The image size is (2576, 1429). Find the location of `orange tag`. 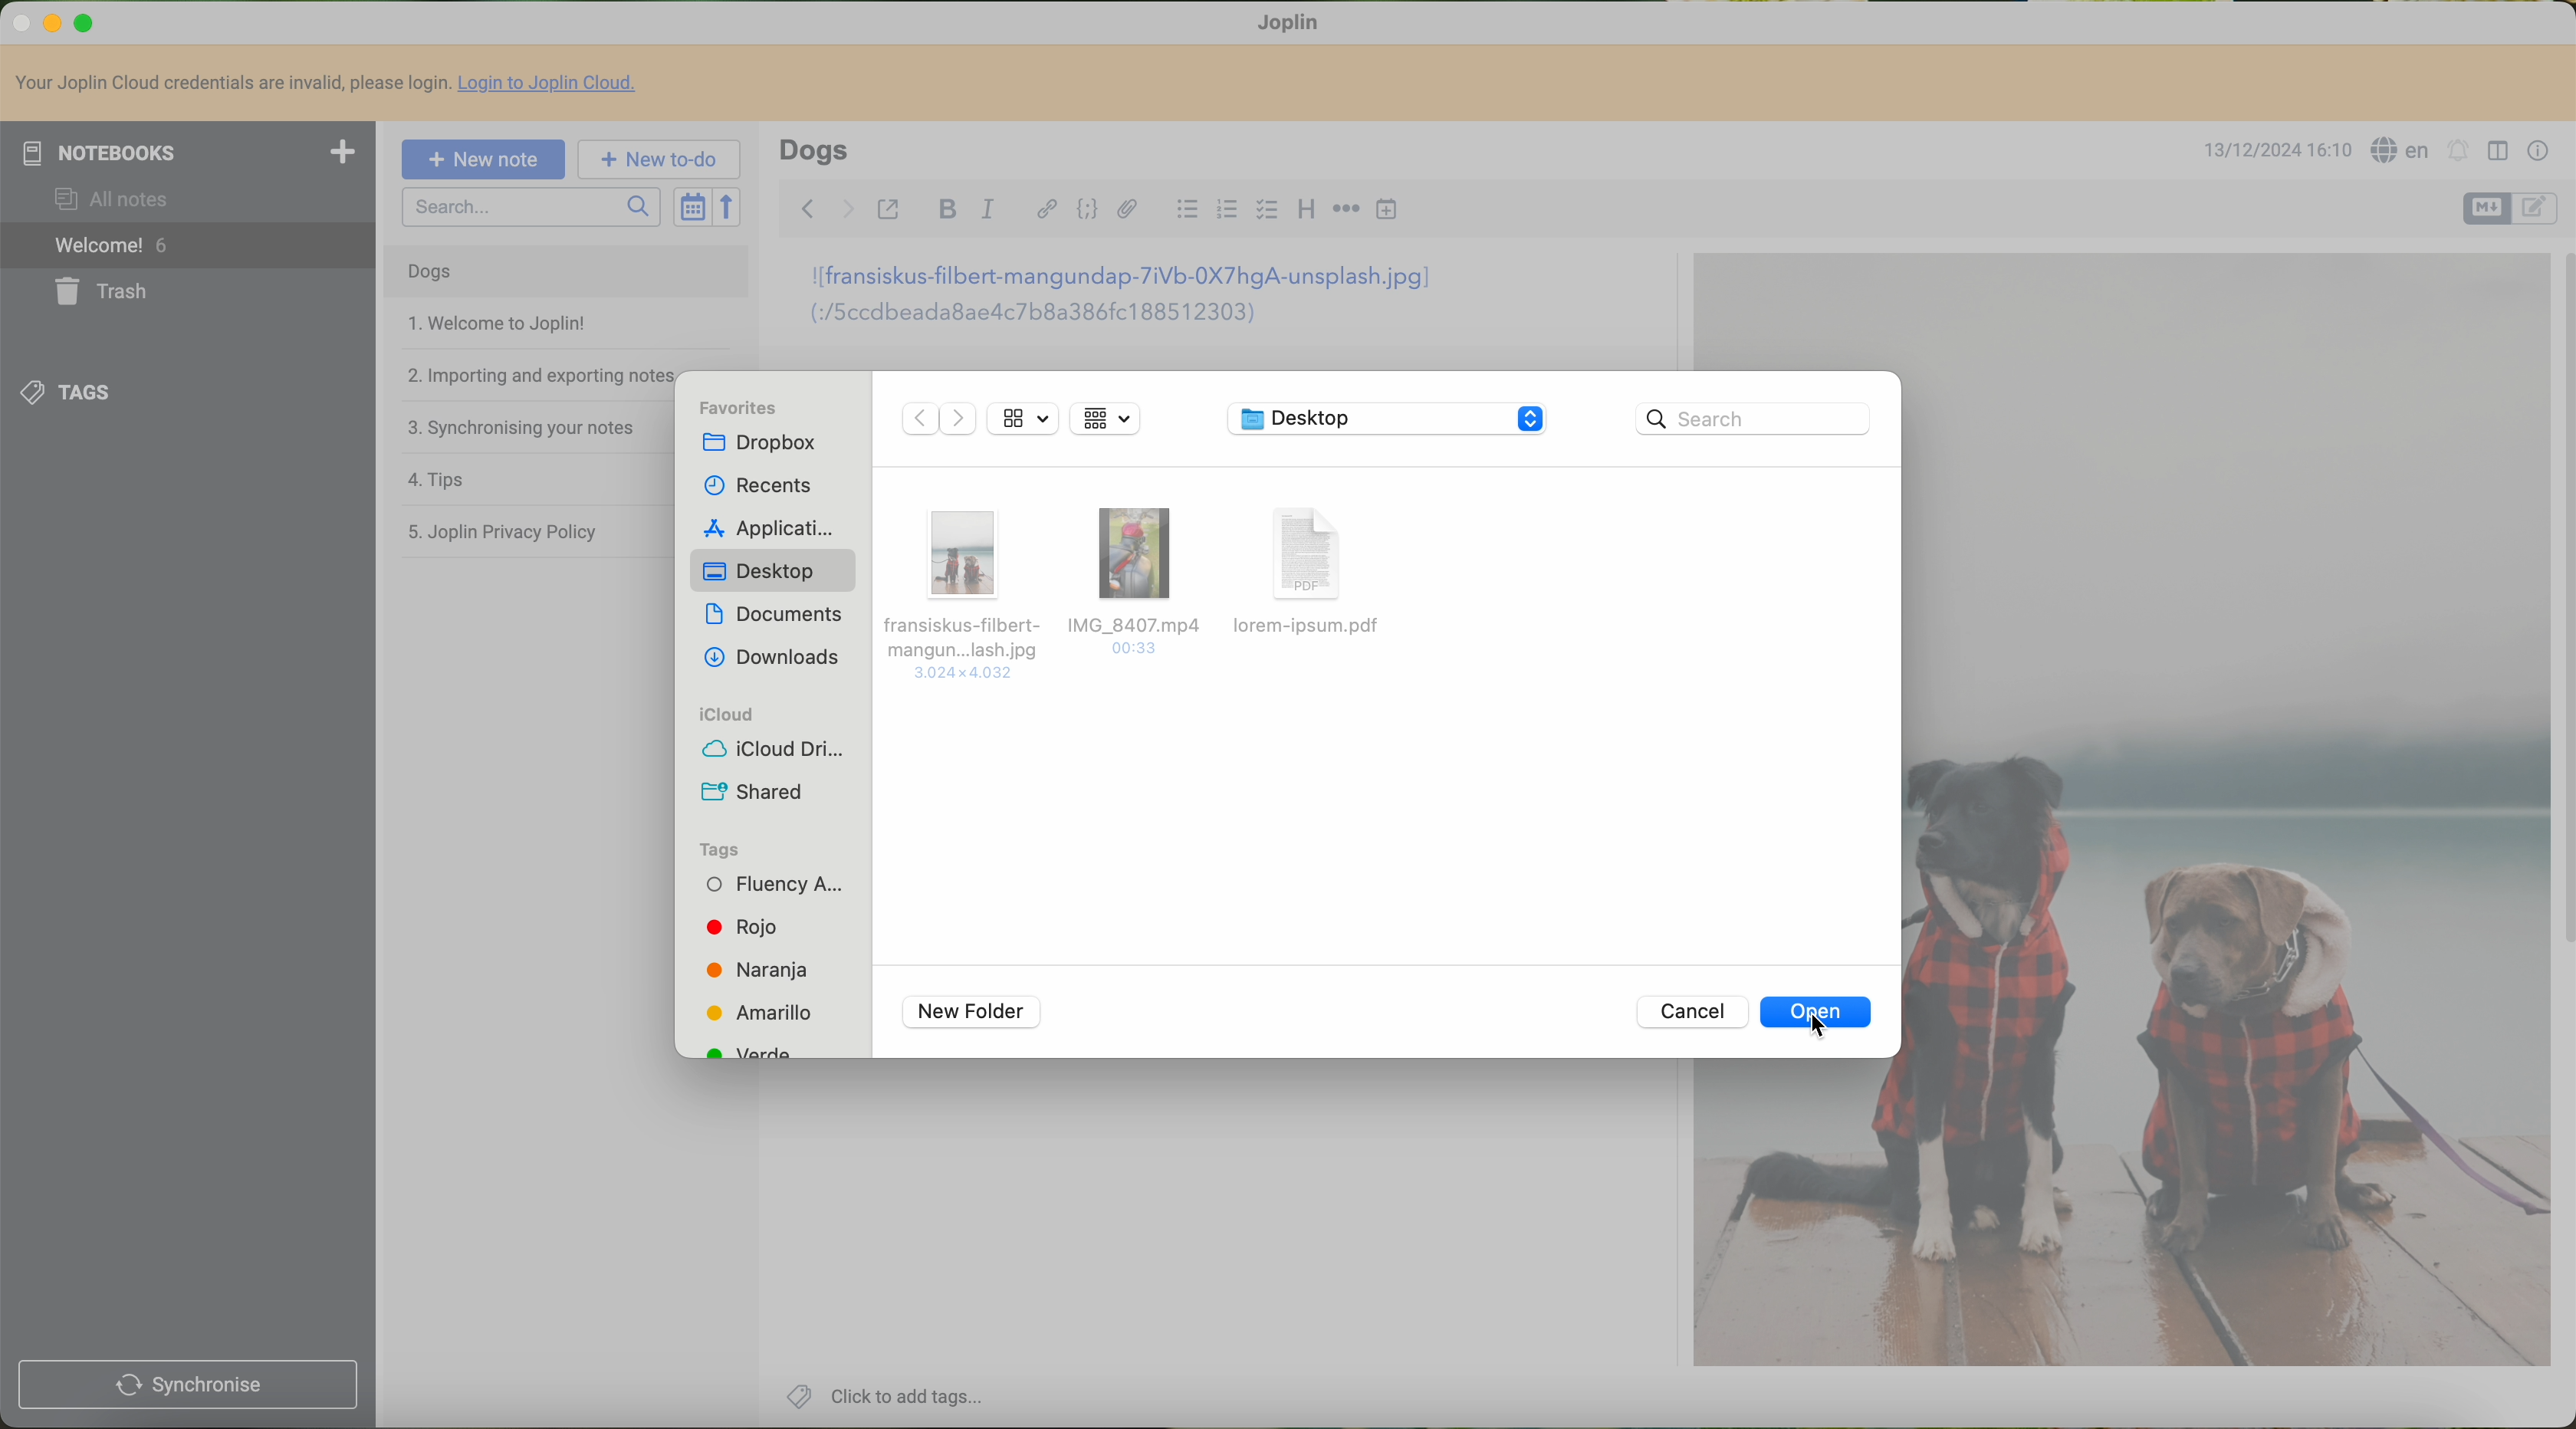

orange tag is located at coordinates (757, 974).